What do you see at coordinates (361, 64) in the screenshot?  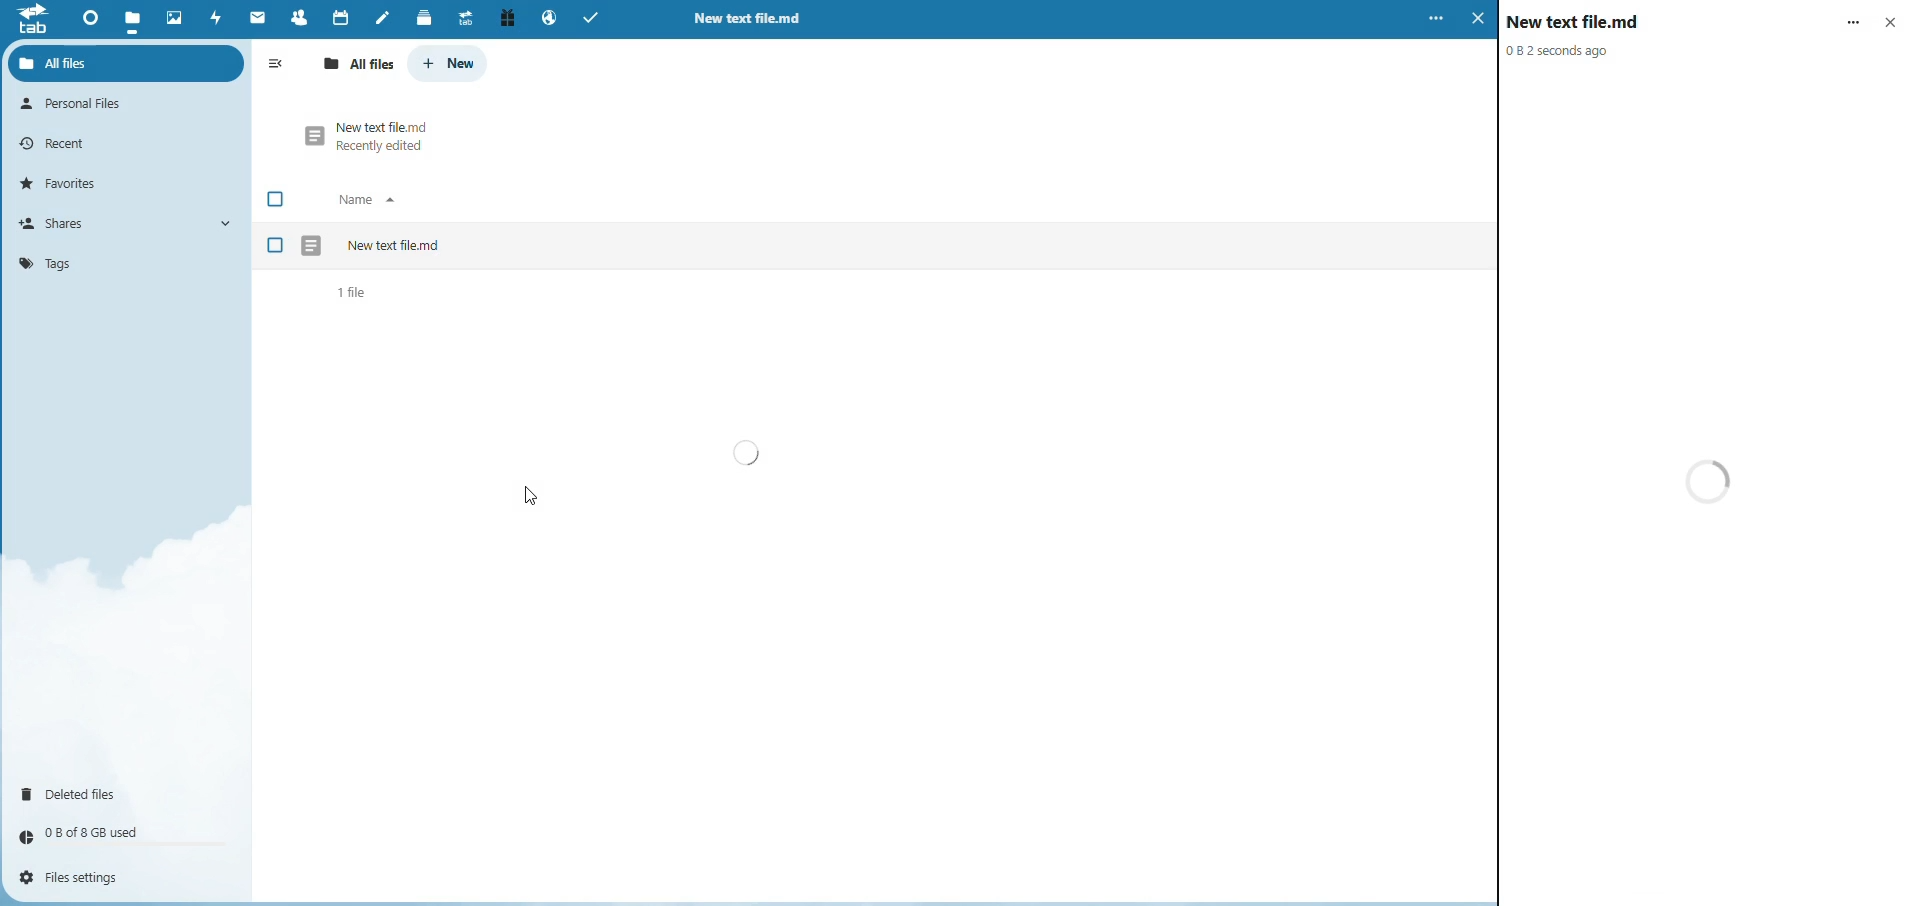 I see `All Files` at bounding box center [361, 64].